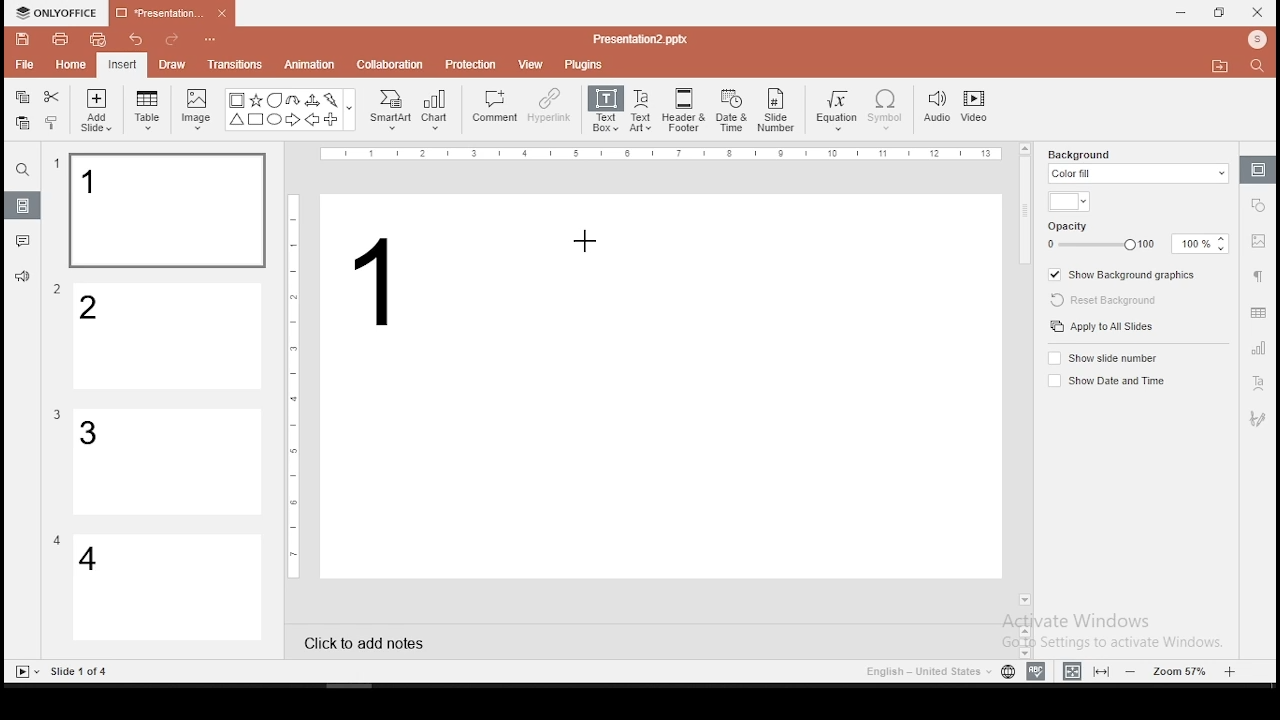 Image resolution: width=1280 pixels, height=720 pixels. I want to click on , so click(640, 38).